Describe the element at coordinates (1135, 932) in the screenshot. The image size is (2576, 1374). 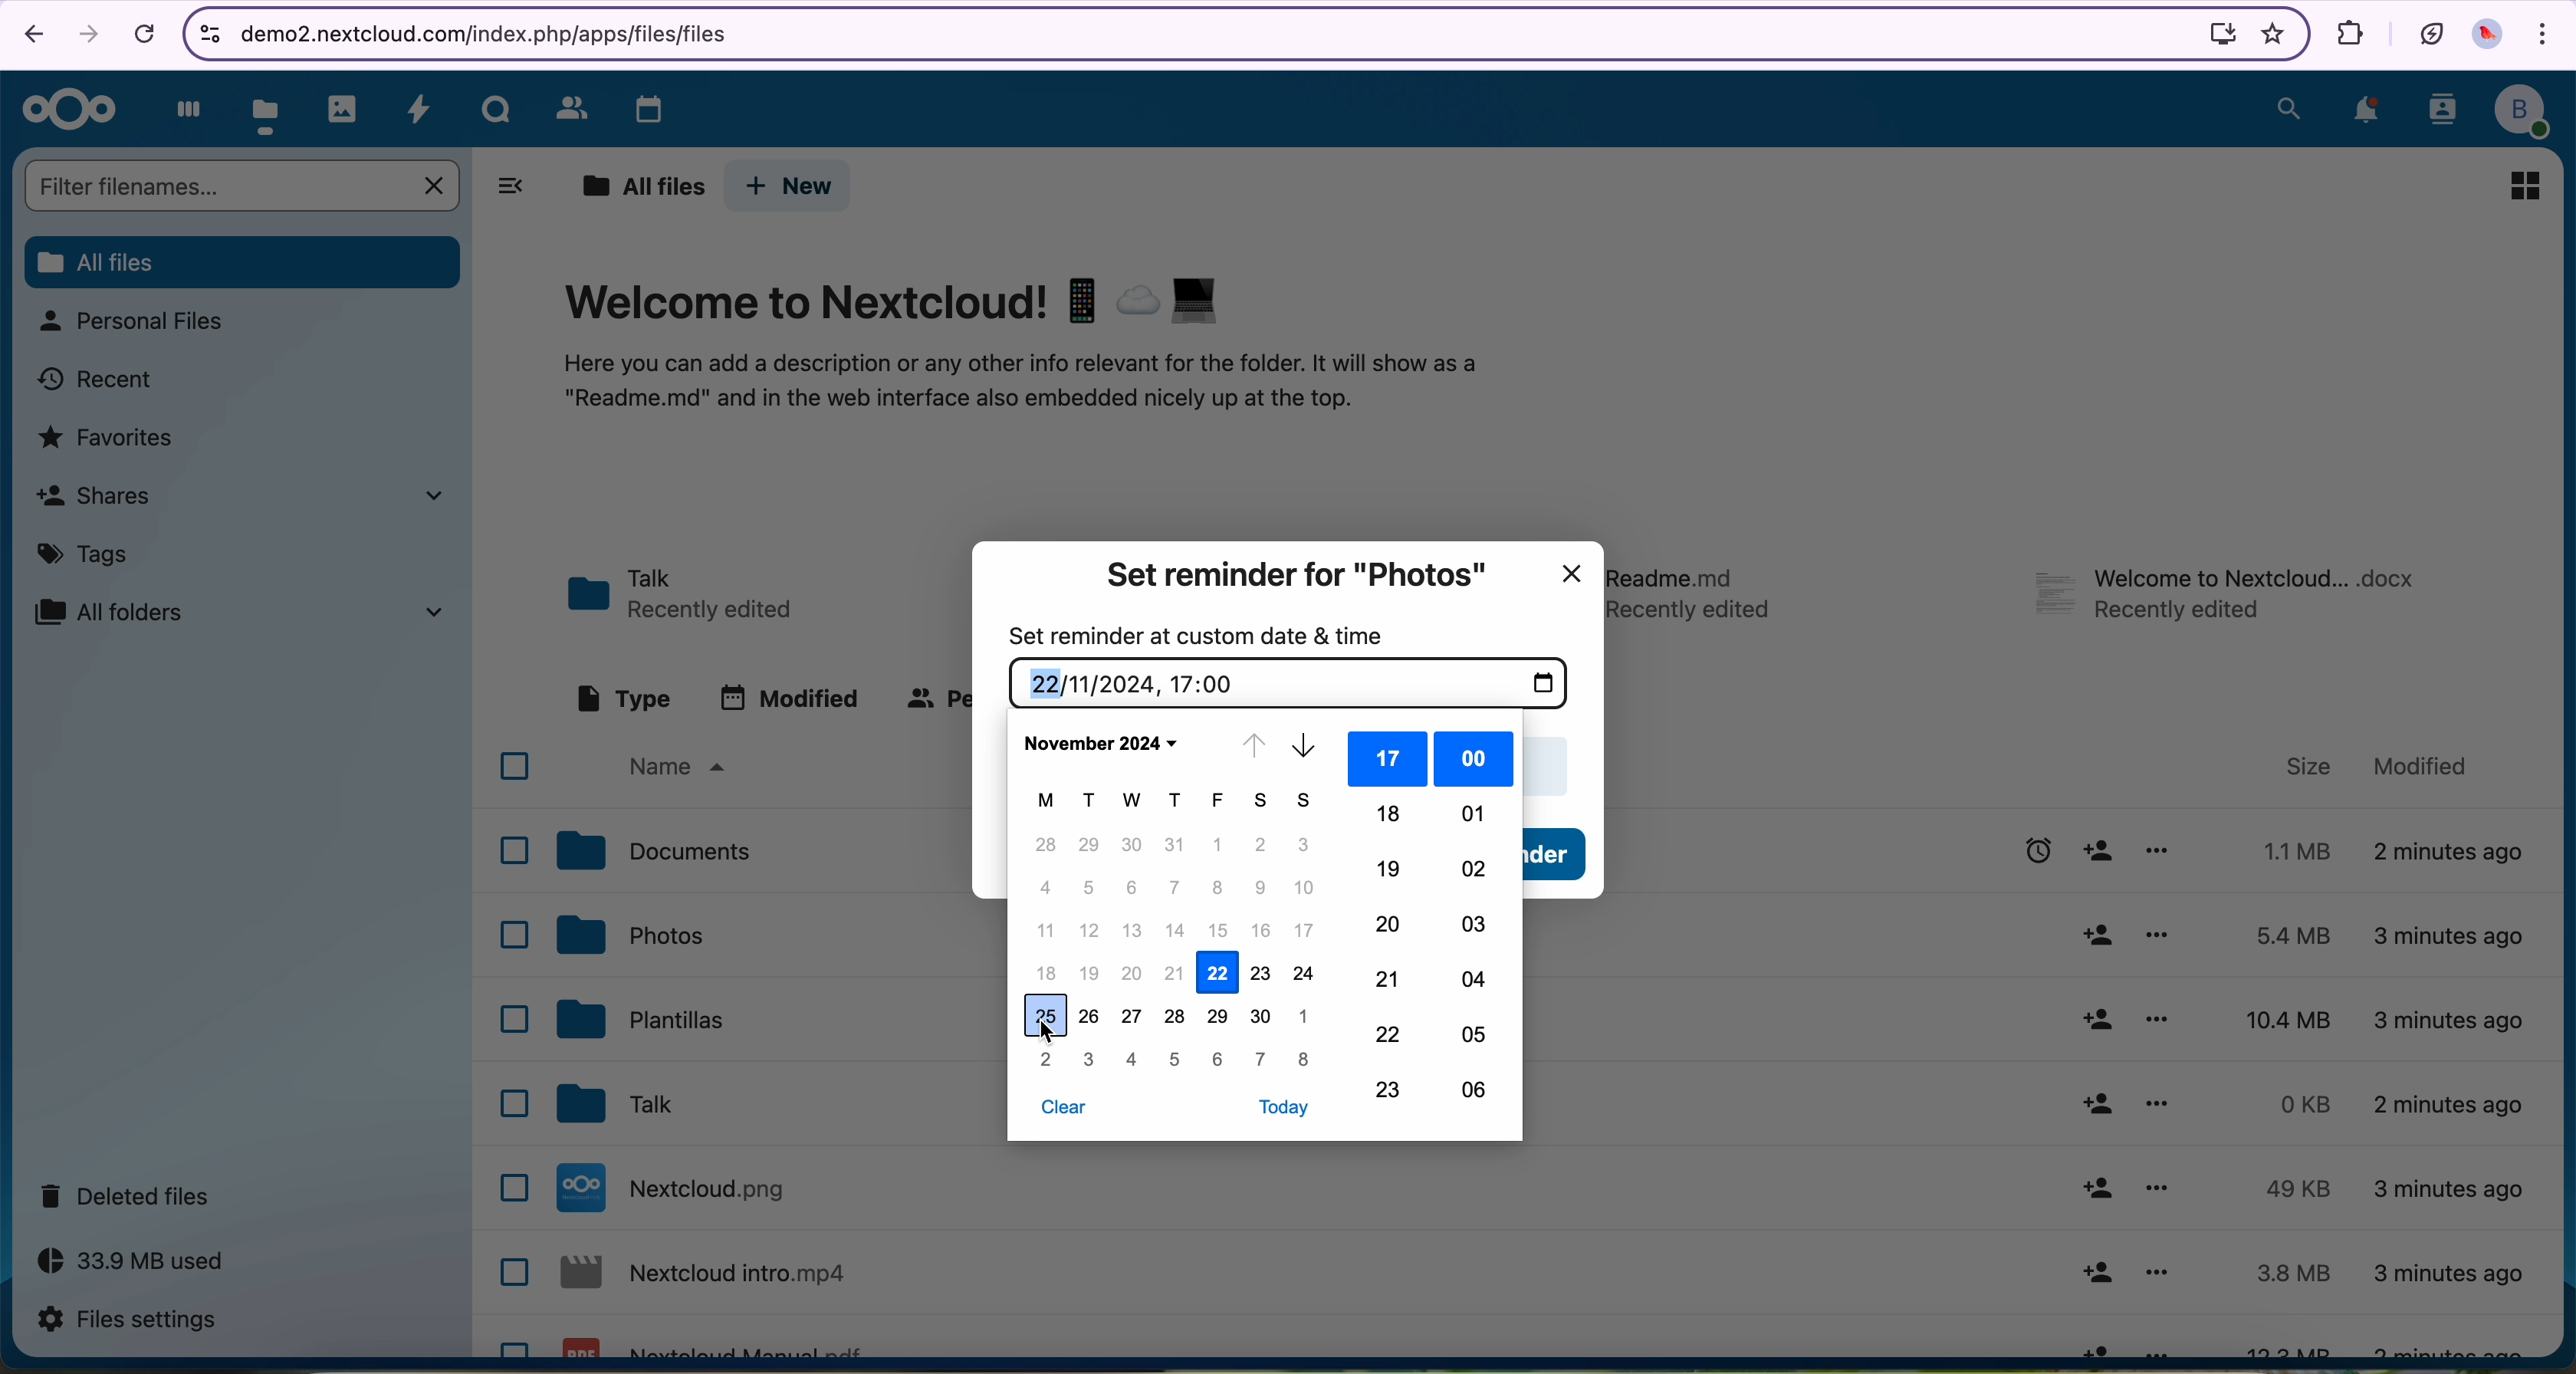
I see `13` at that location.